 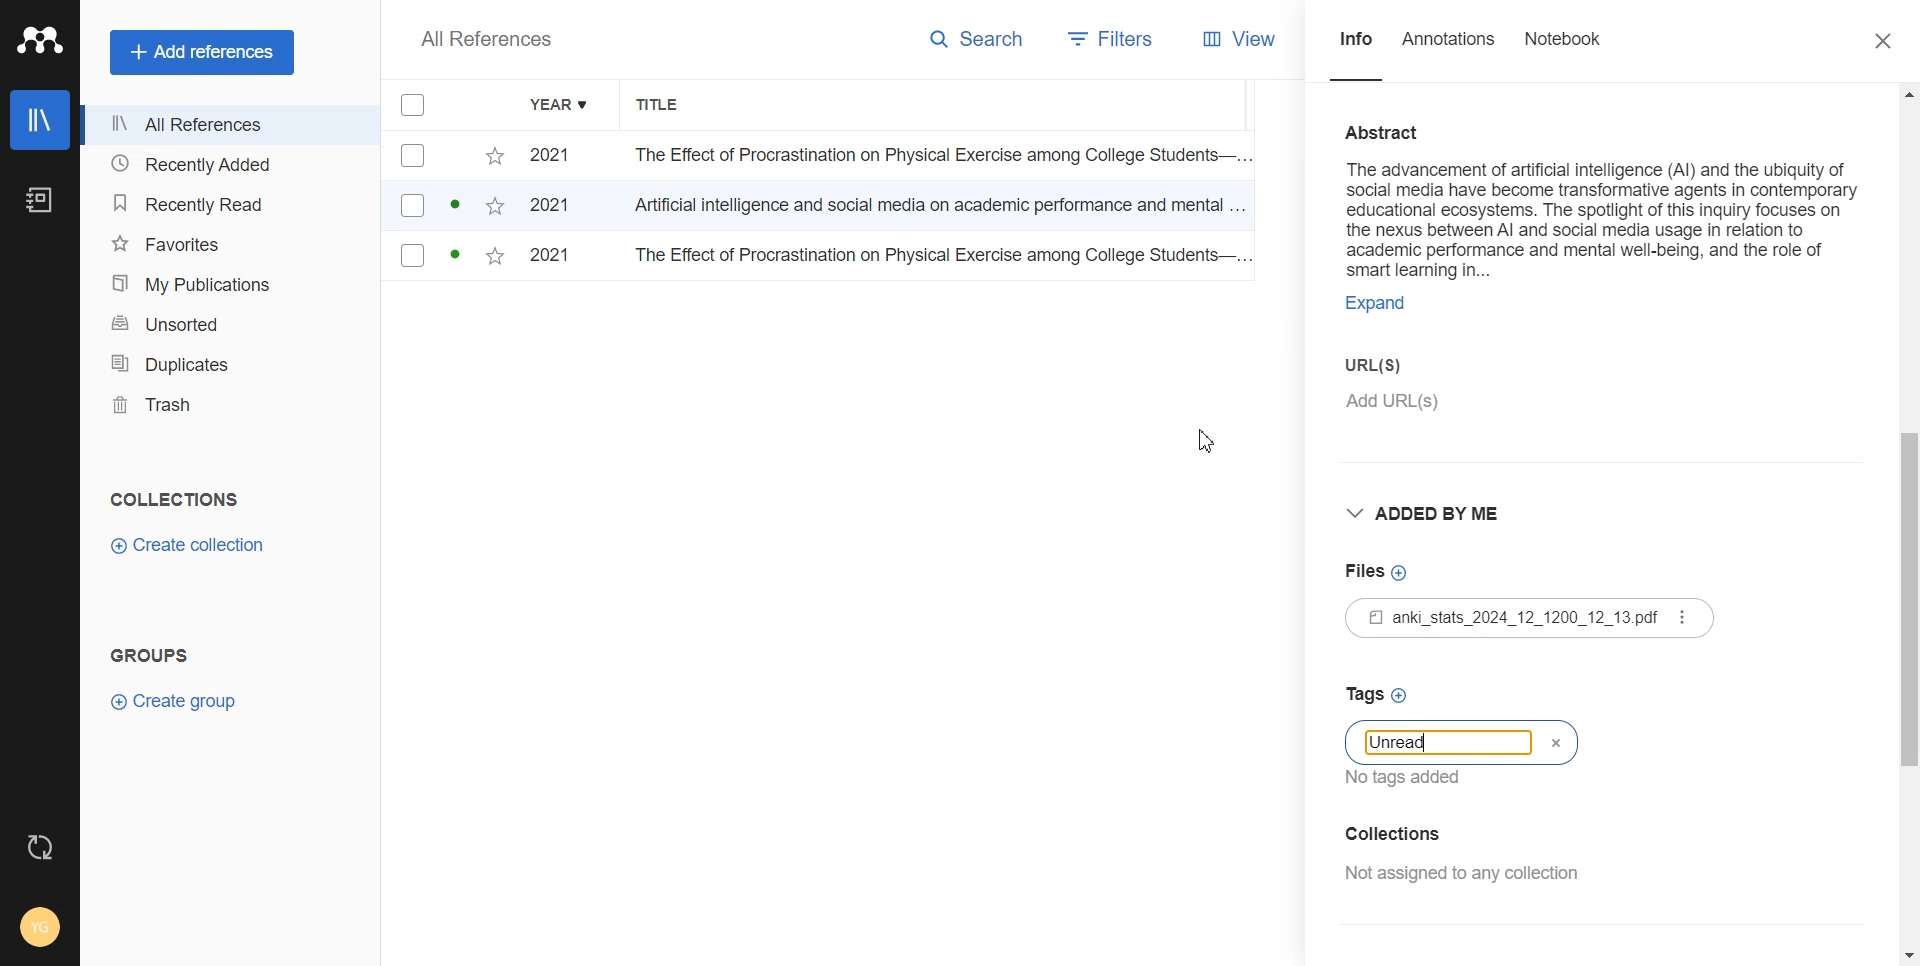 I want to click on Checkmarks, so click(x=414, y=106).